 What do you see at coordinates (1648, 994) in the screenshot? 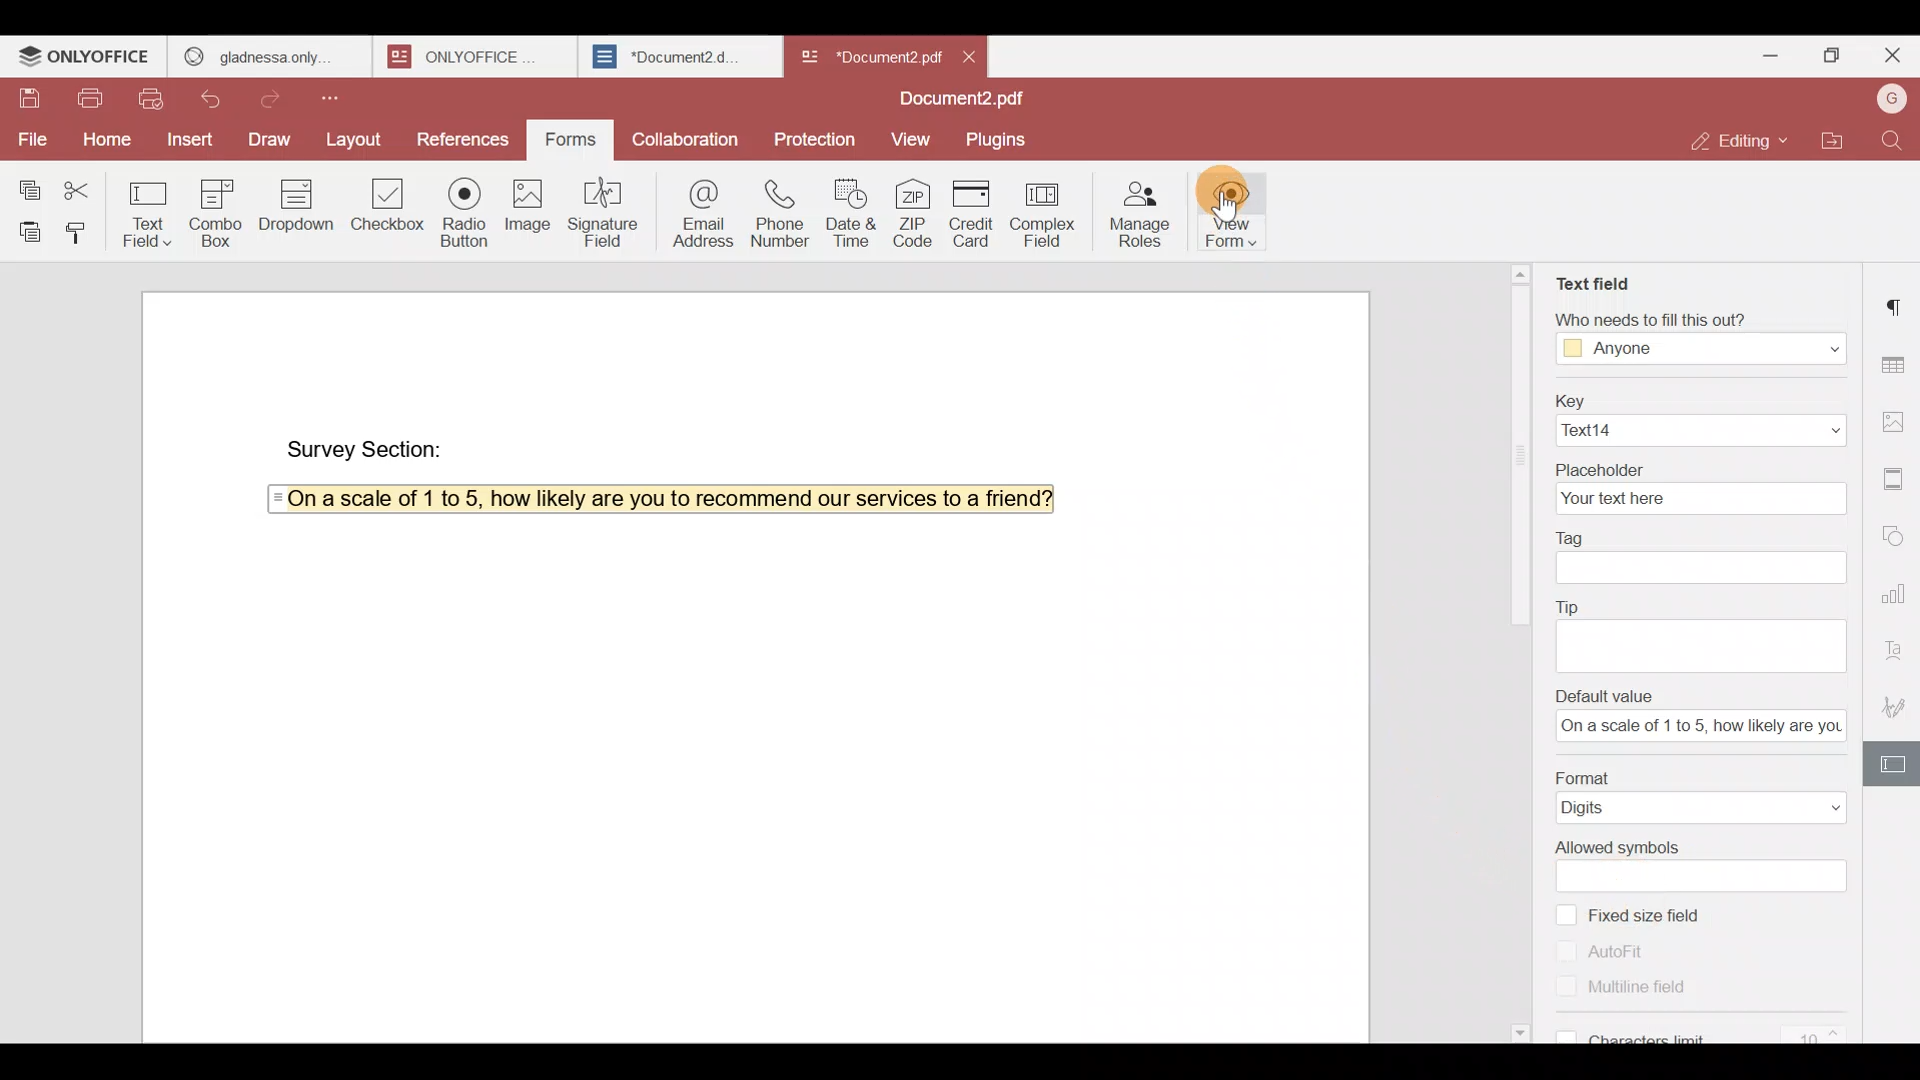
I see `Multiline field` at bounding box center [1648, 994].